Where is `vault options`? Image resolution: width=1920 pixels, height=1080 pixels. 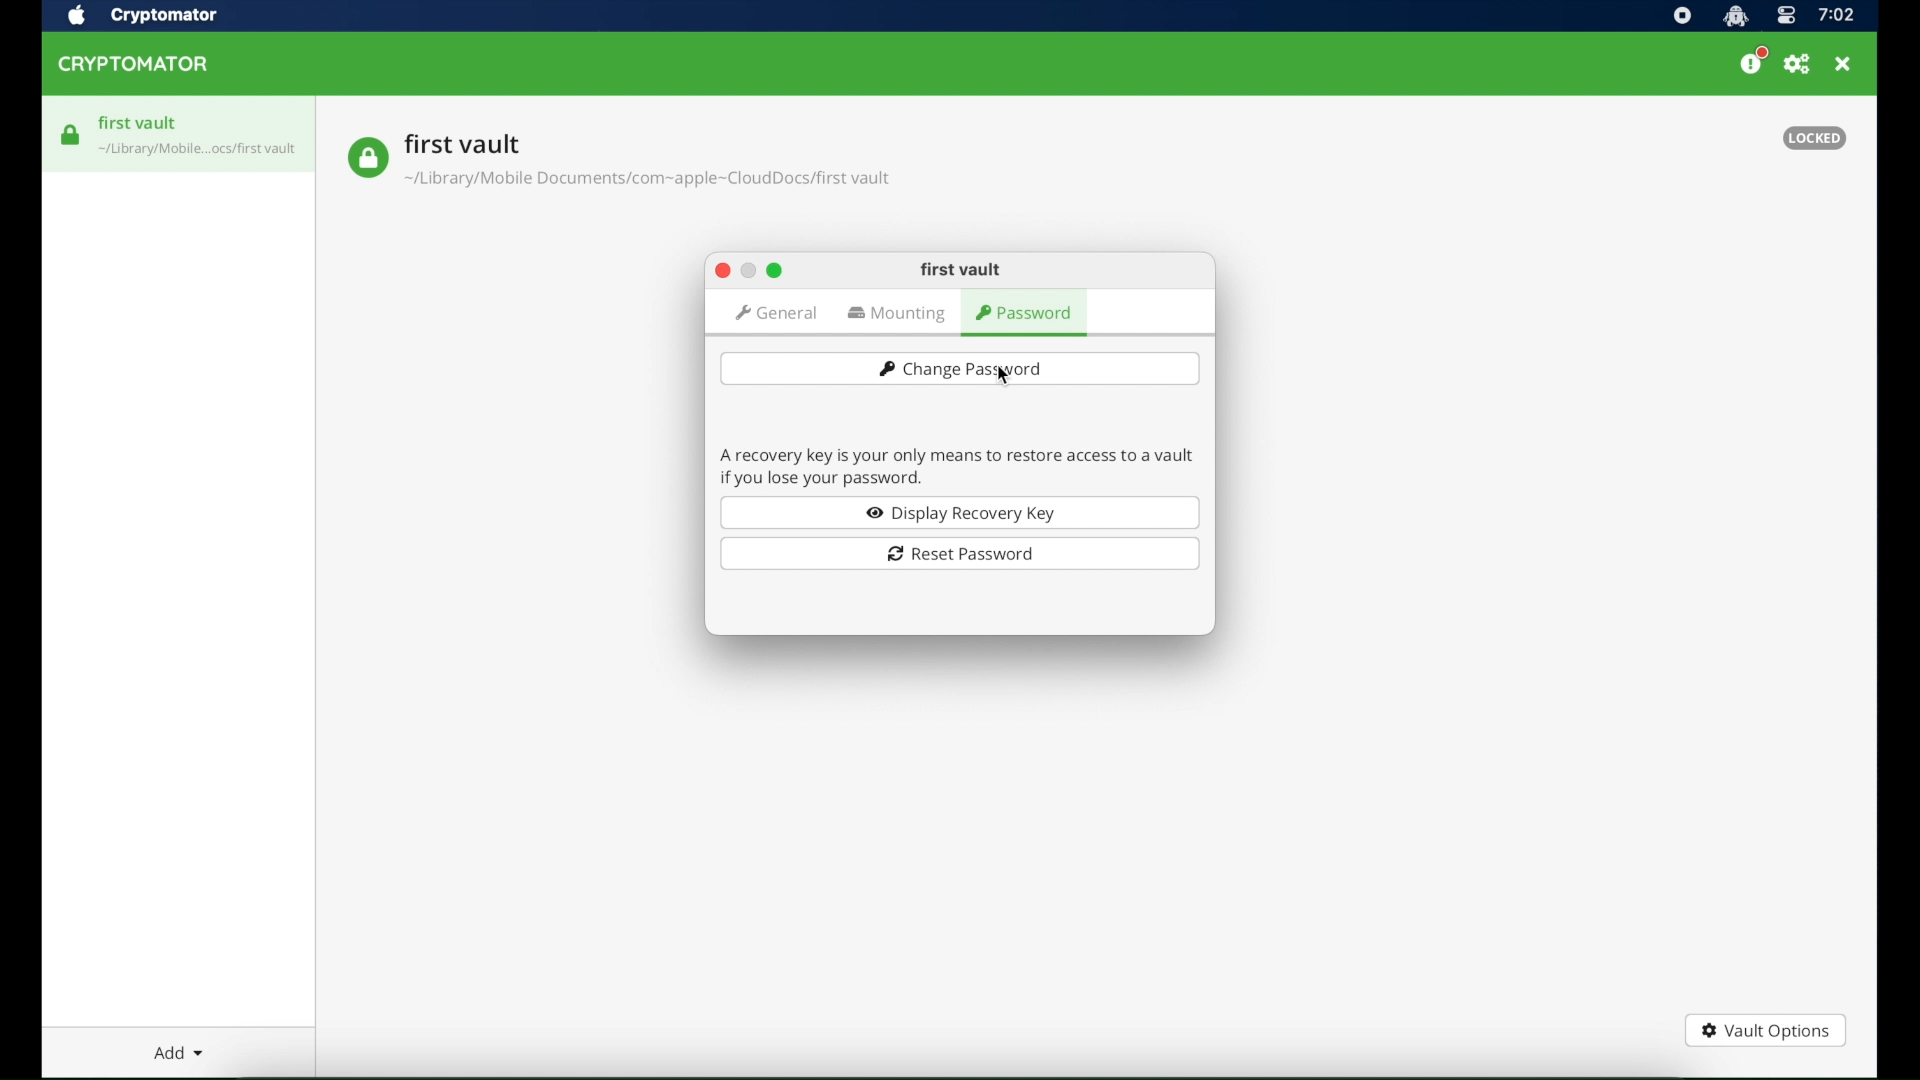 vault options is located at coordinates (1765, 1033).